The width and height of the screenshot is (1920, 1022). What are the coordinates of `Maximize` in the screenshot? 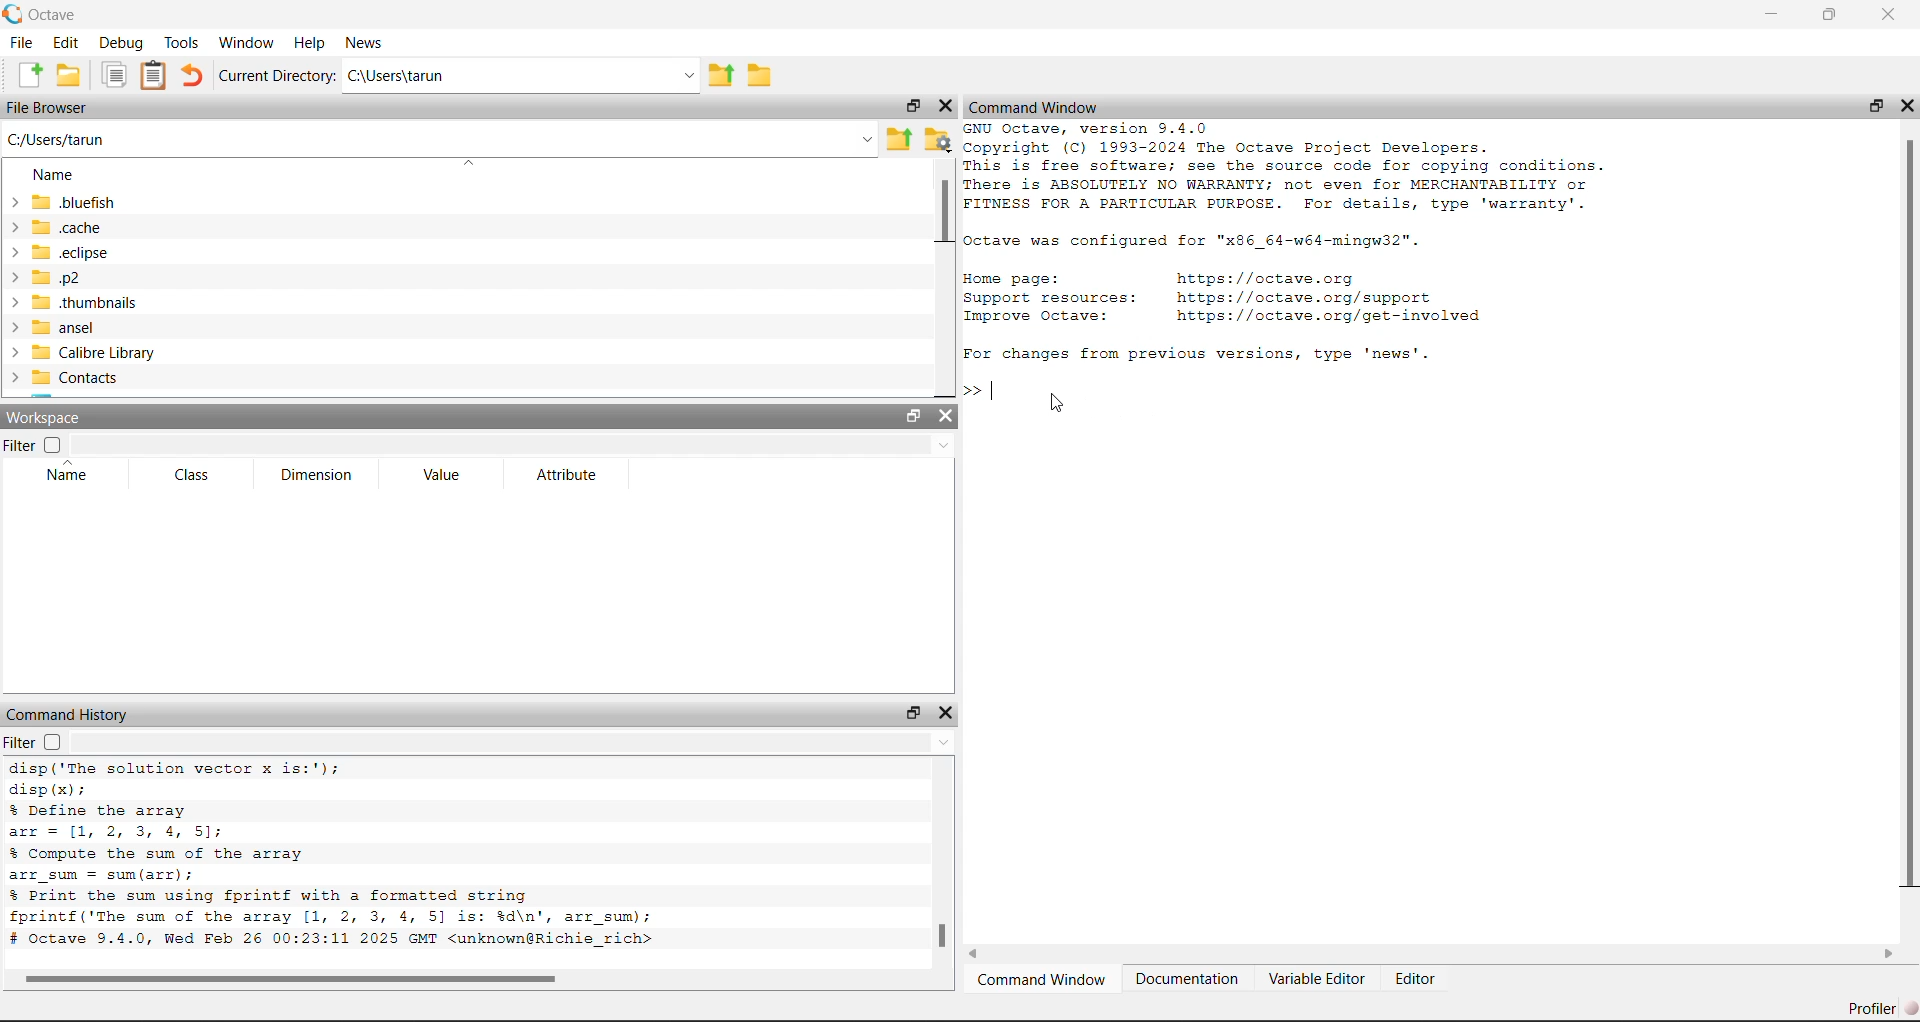 It's located at (909, 109).